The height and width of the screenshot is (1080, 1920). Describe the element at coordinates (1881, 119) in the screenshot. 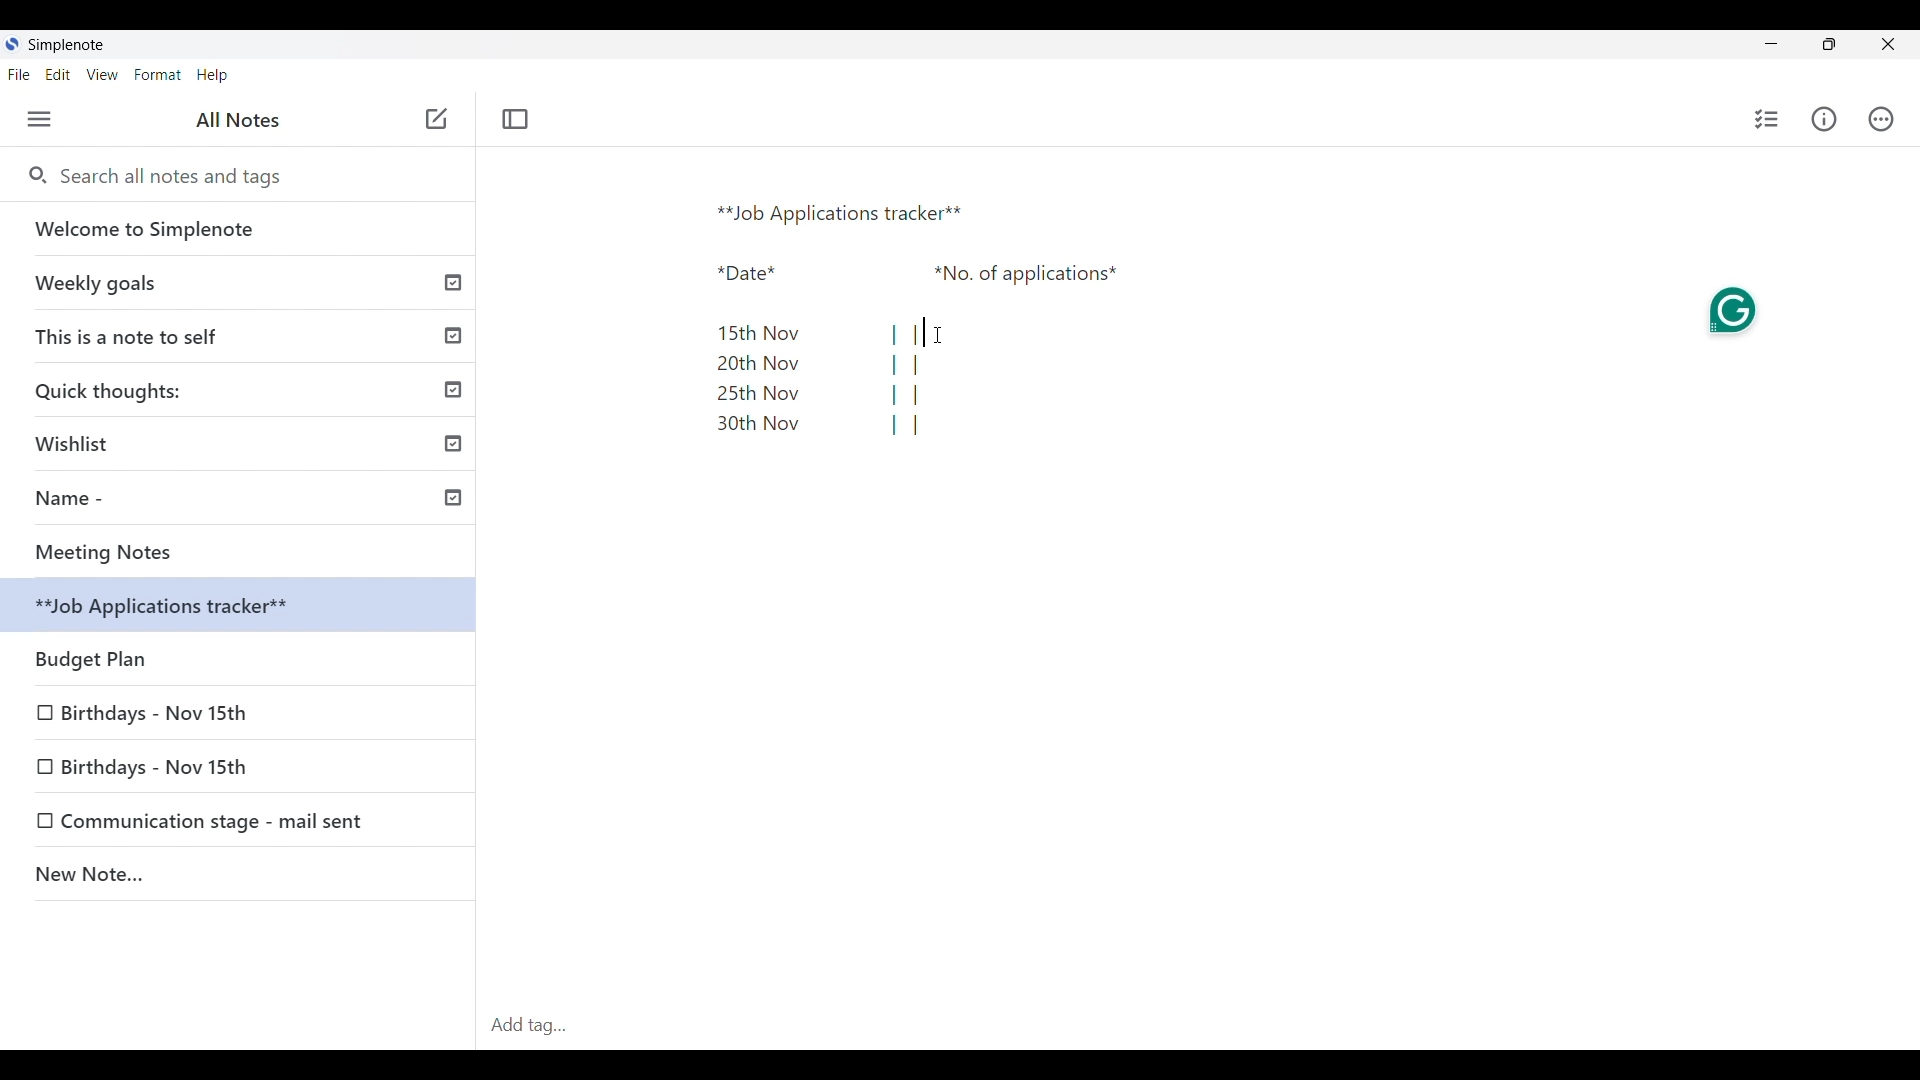

I see `Actions` at that location.